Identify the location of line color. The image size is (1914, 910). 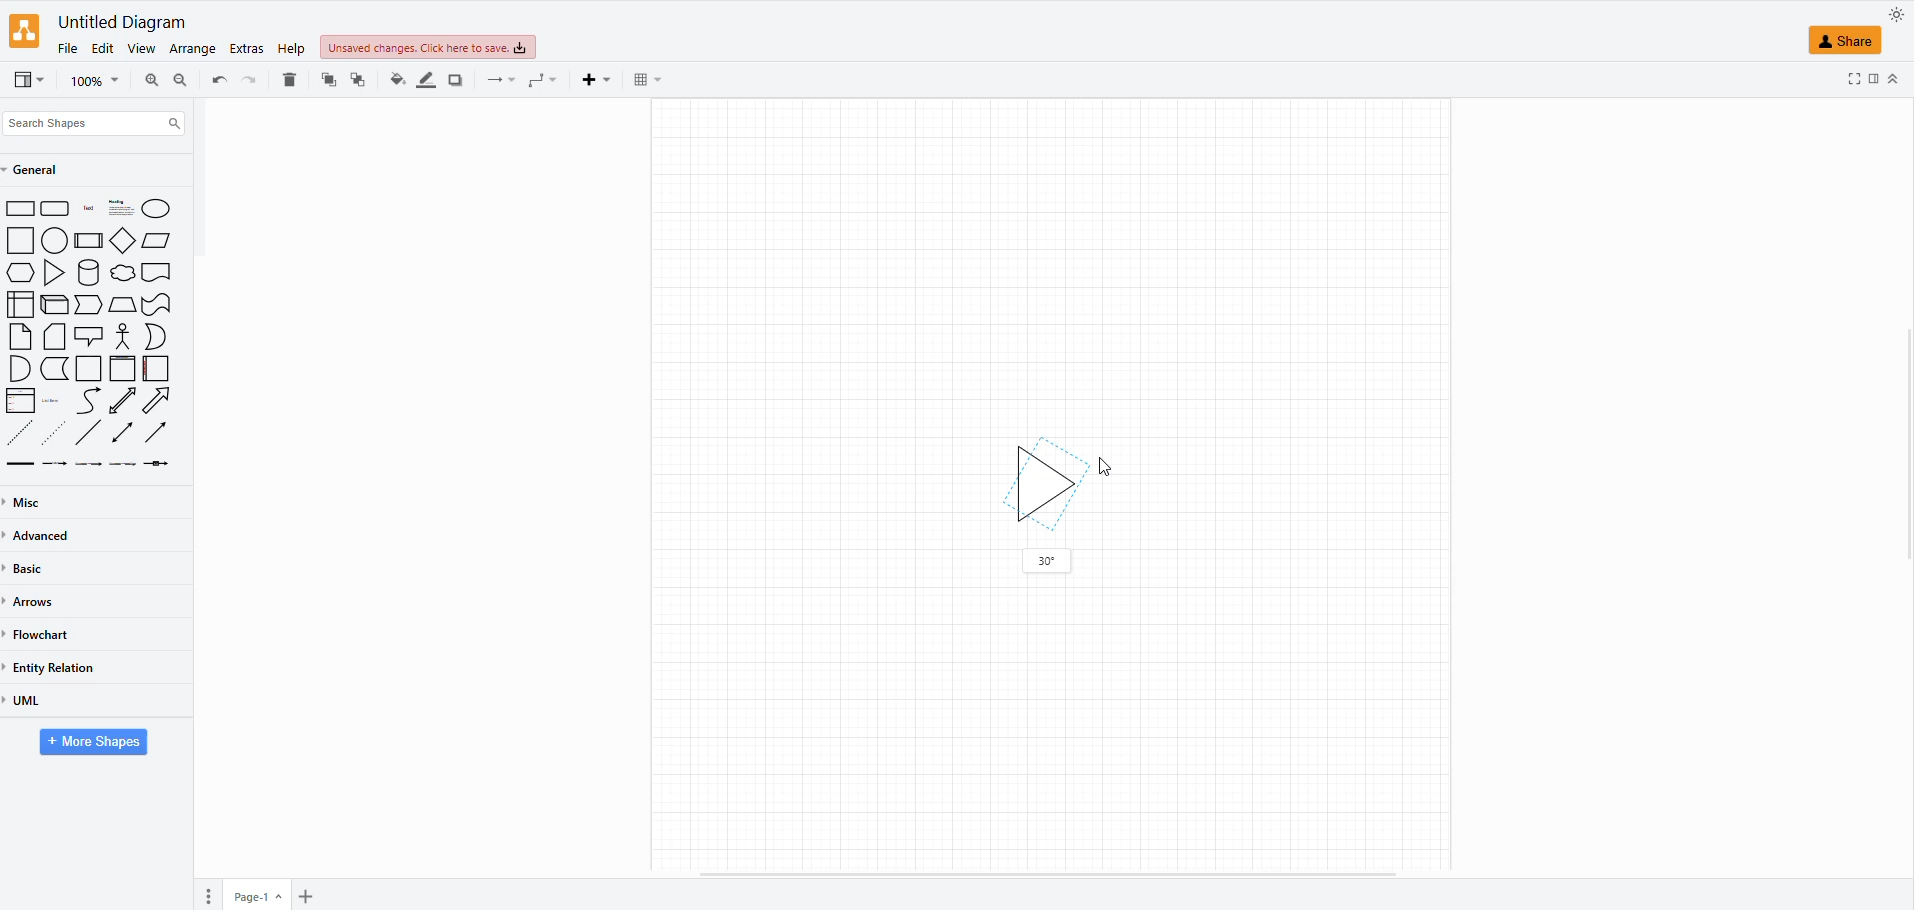
(423, 78).